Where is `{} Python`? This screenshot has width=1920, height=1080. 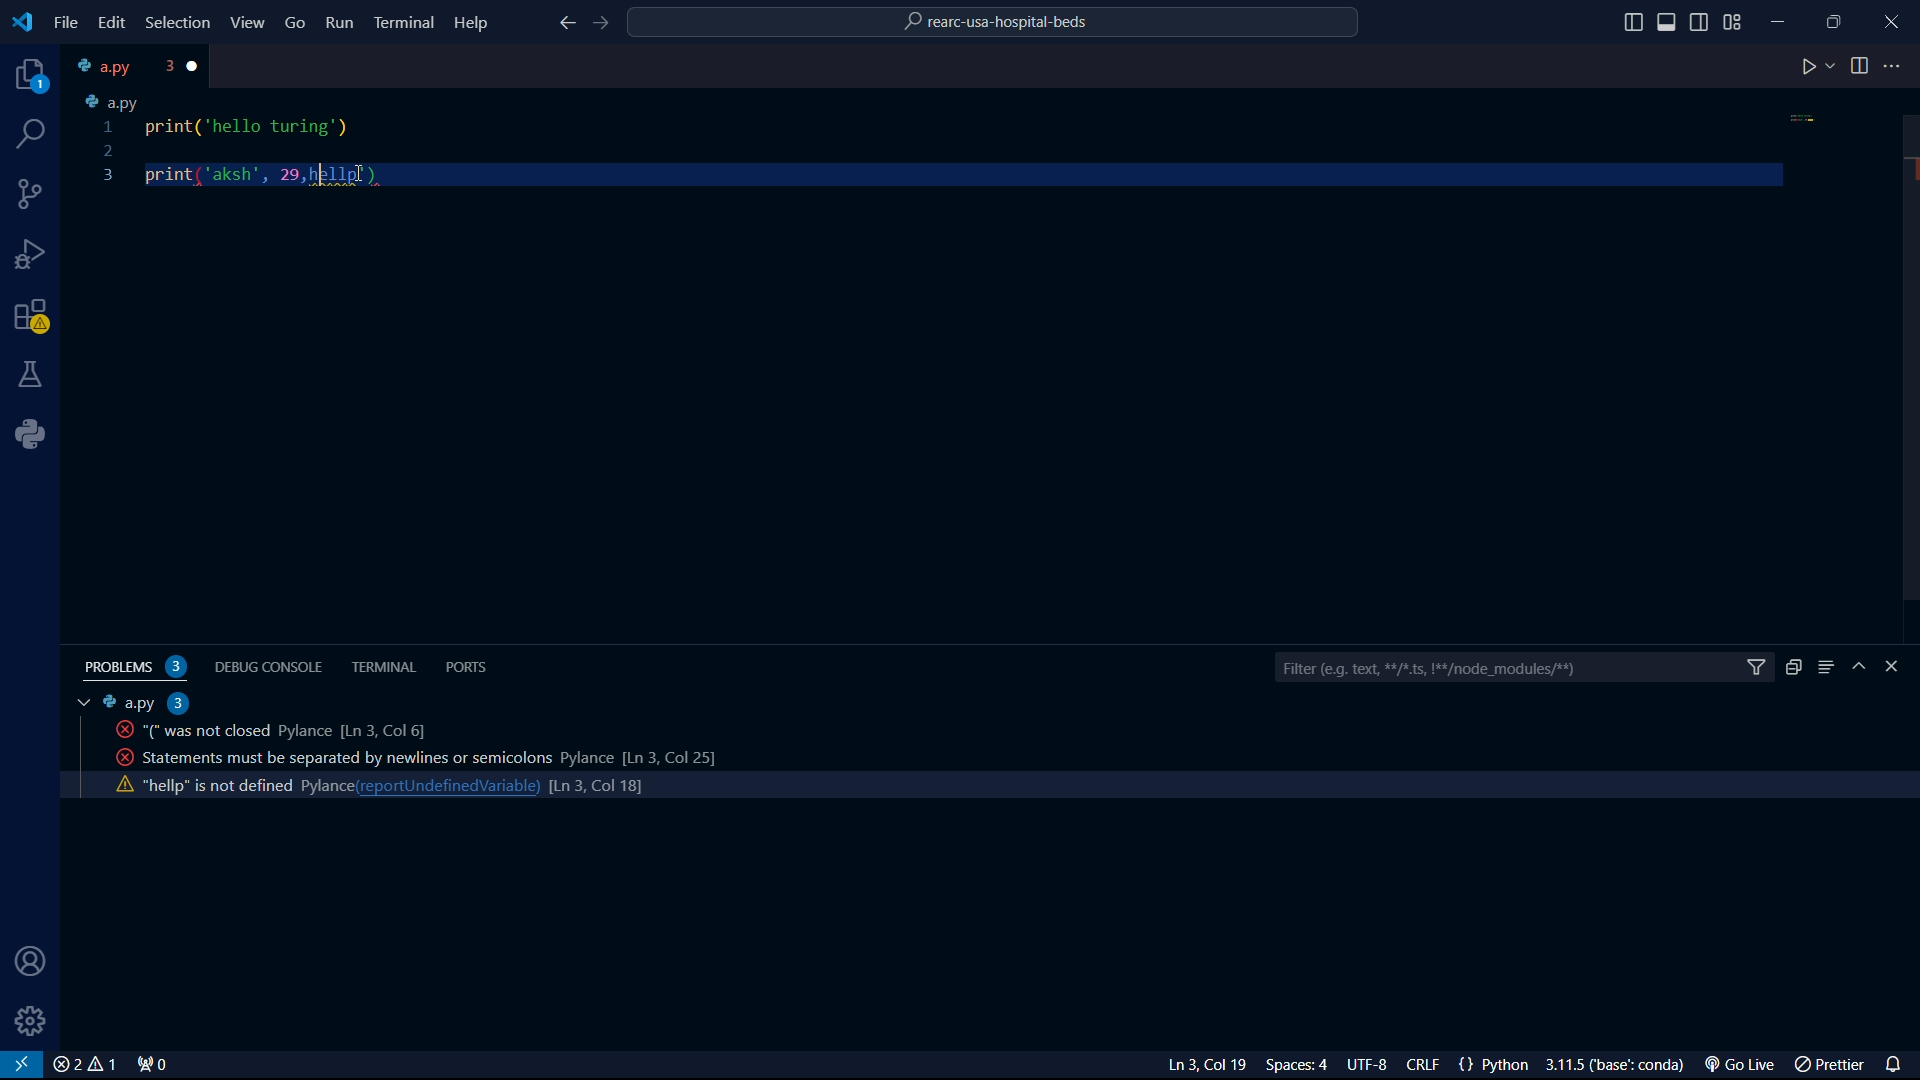 {} Python is located at coordinates (1497, 1065).